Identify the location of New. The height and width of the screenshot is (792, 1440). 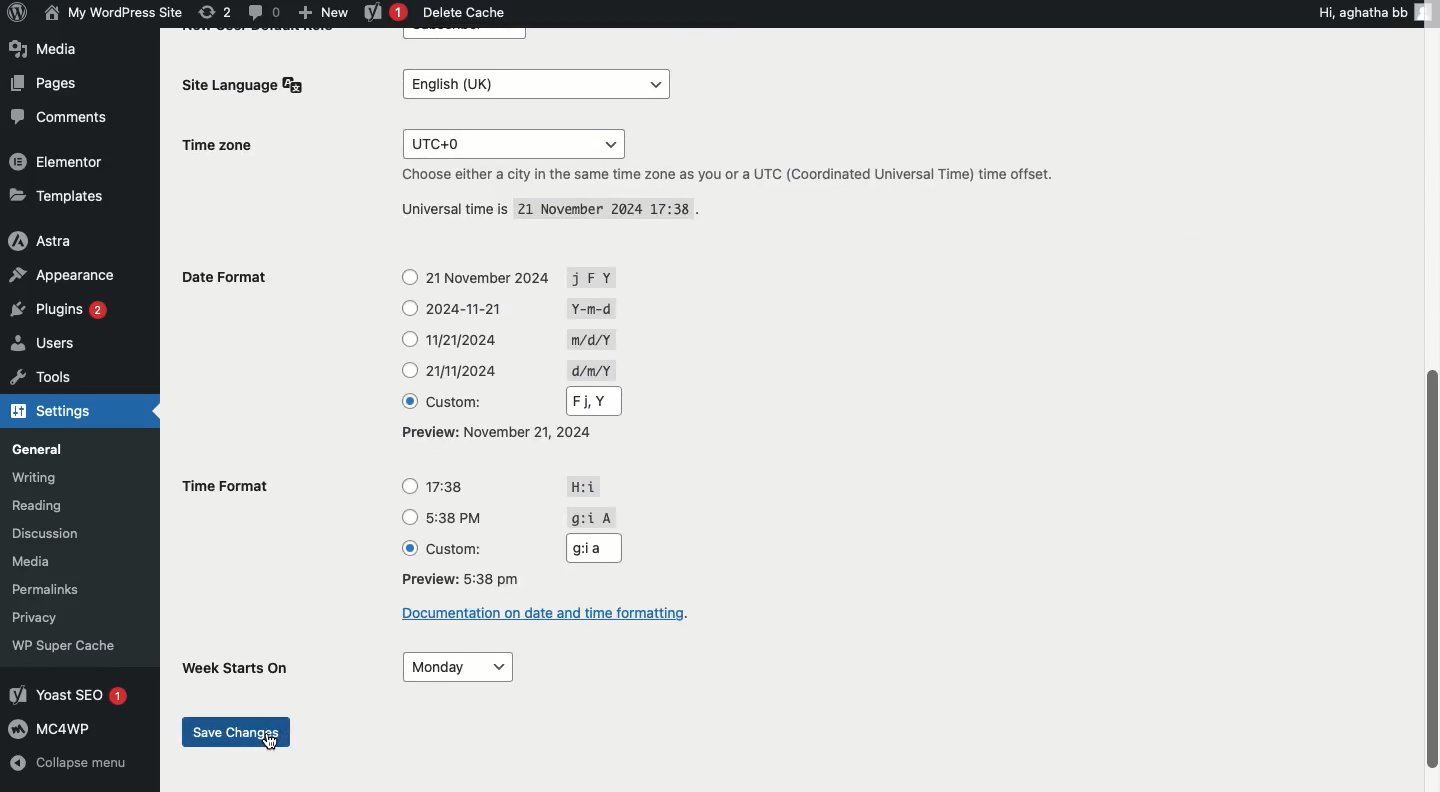
(323, 11).